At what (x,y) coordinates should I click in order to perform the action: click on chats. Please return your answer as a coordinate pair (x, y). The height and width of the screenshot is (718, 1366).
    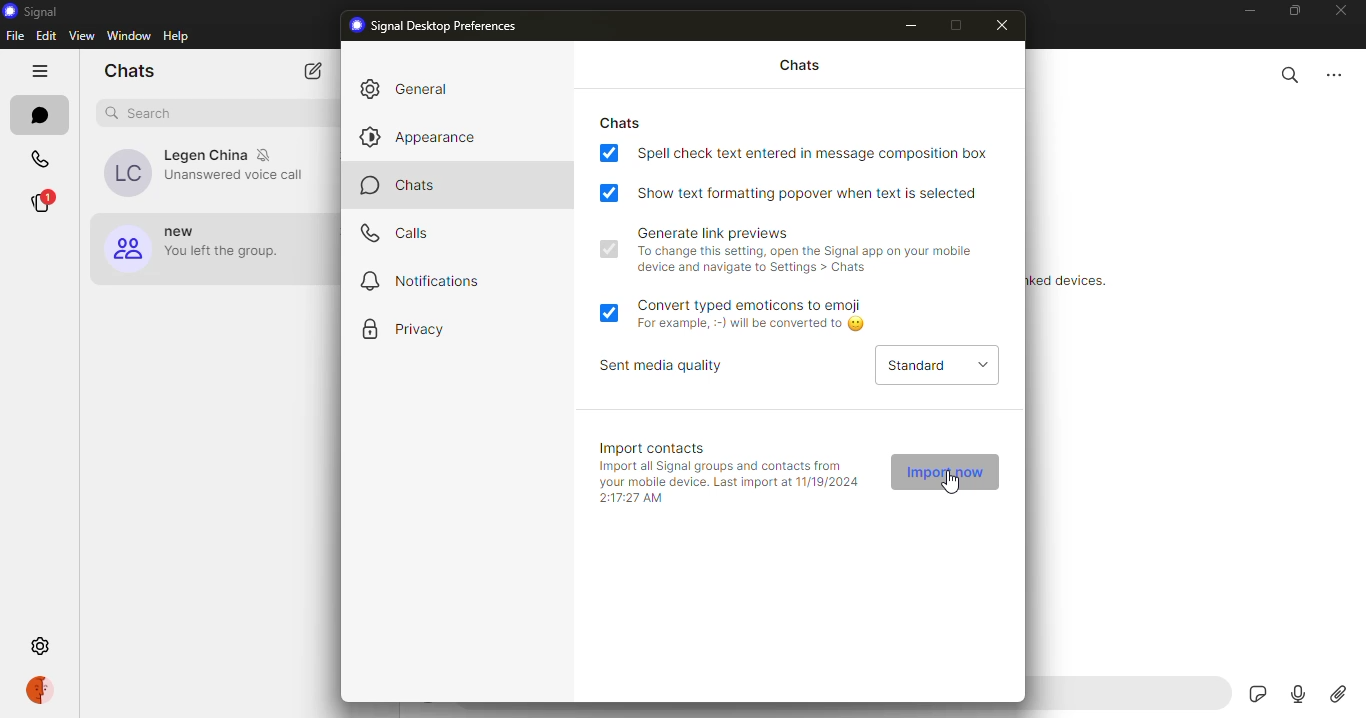
    Looking at the image, I should click on (40, 116).